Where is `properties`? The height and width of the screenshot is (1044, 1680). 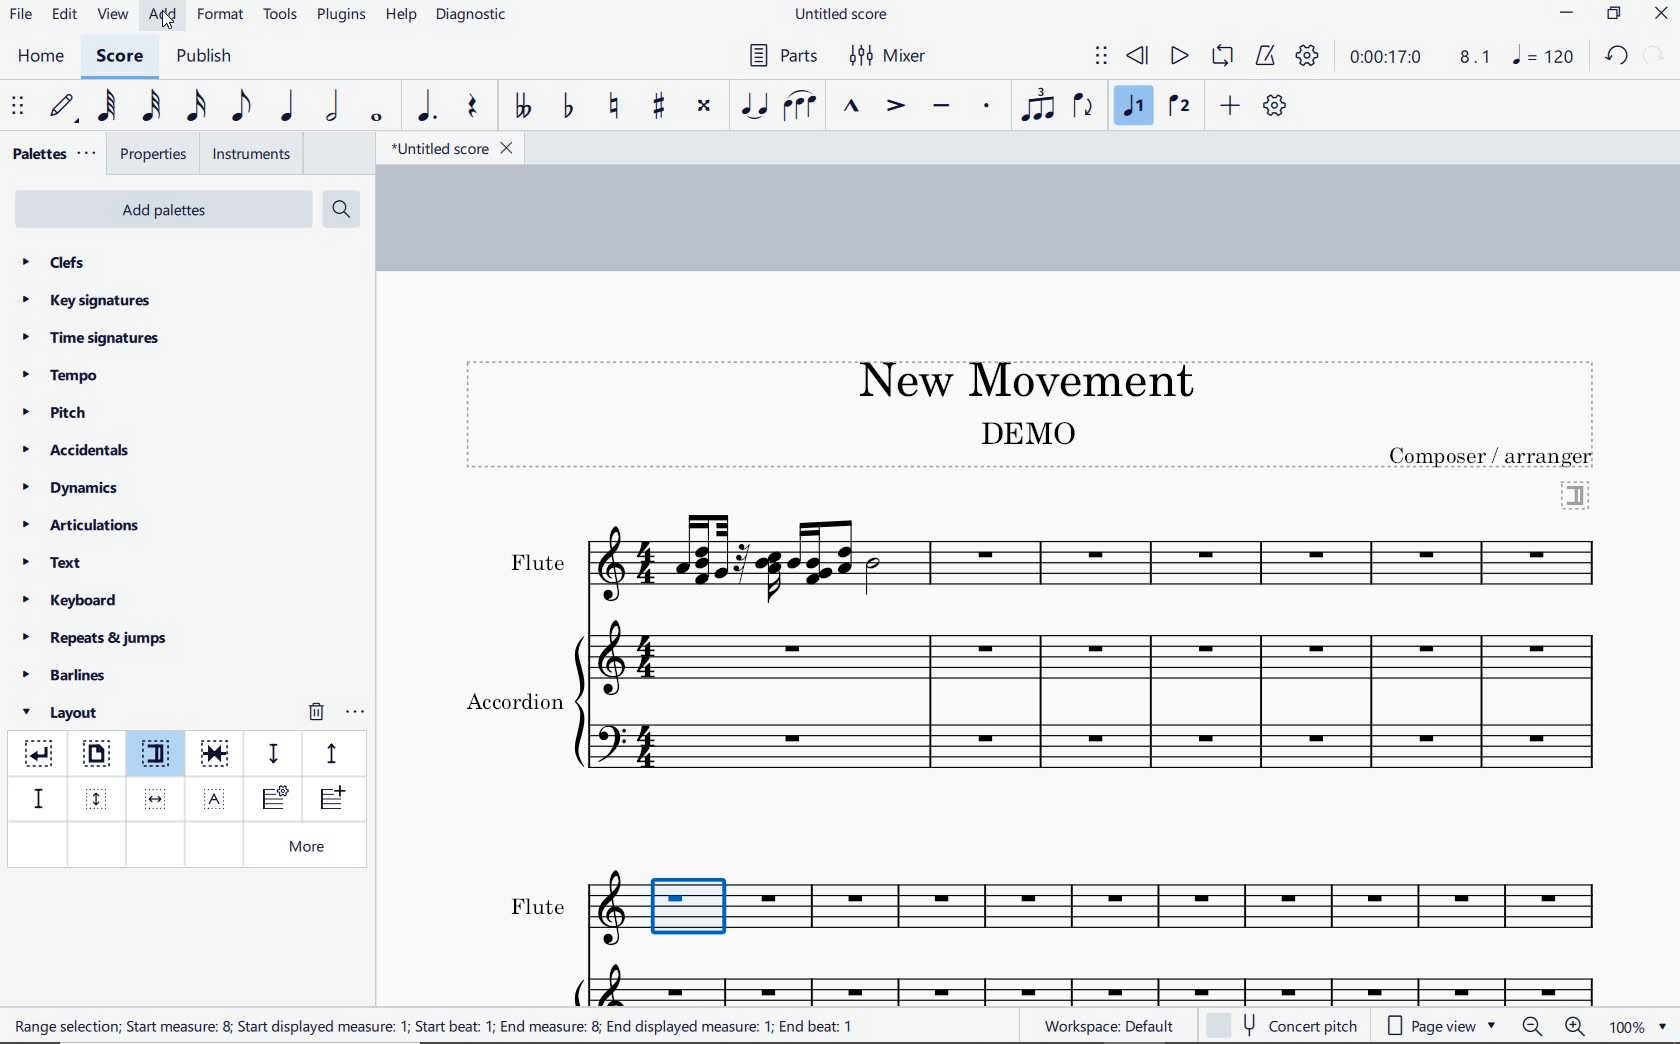 properties is located at coordinates (155, 156).